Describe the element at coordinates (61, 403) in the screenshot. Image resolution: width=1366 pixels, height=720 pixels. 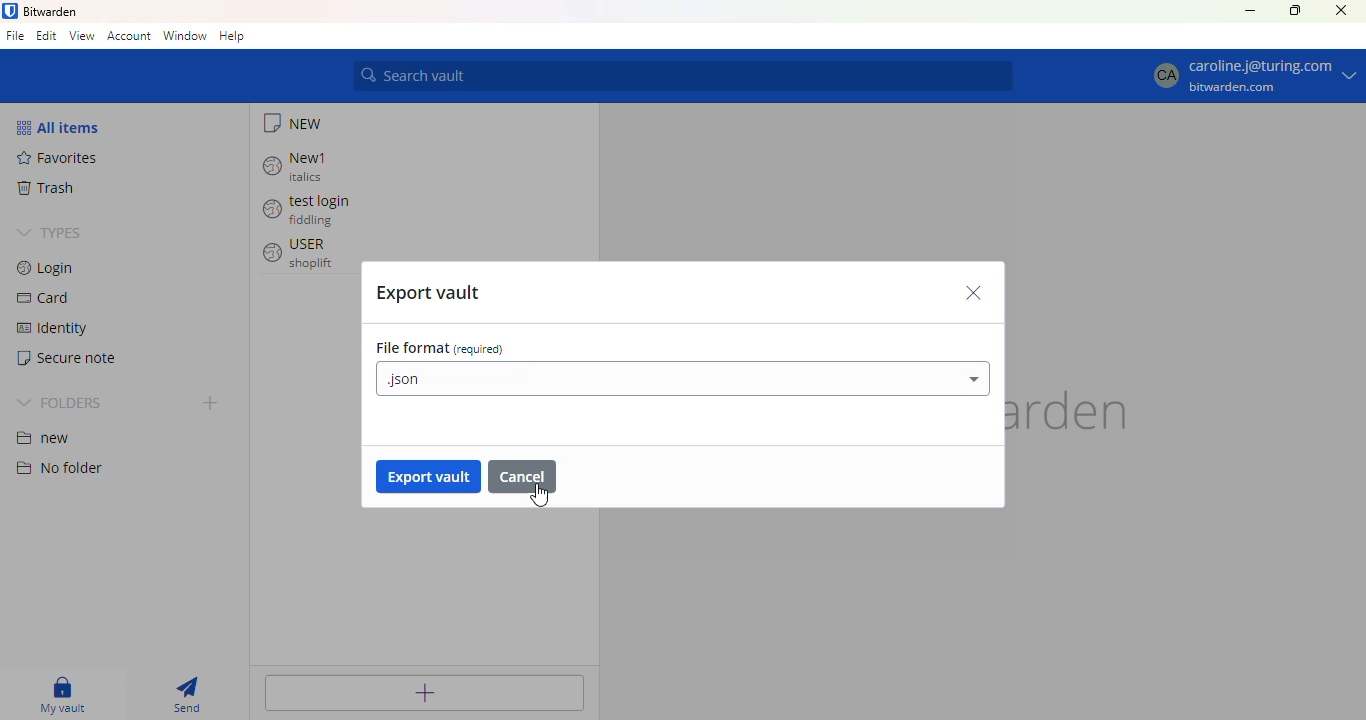
I see `folders` at that location.